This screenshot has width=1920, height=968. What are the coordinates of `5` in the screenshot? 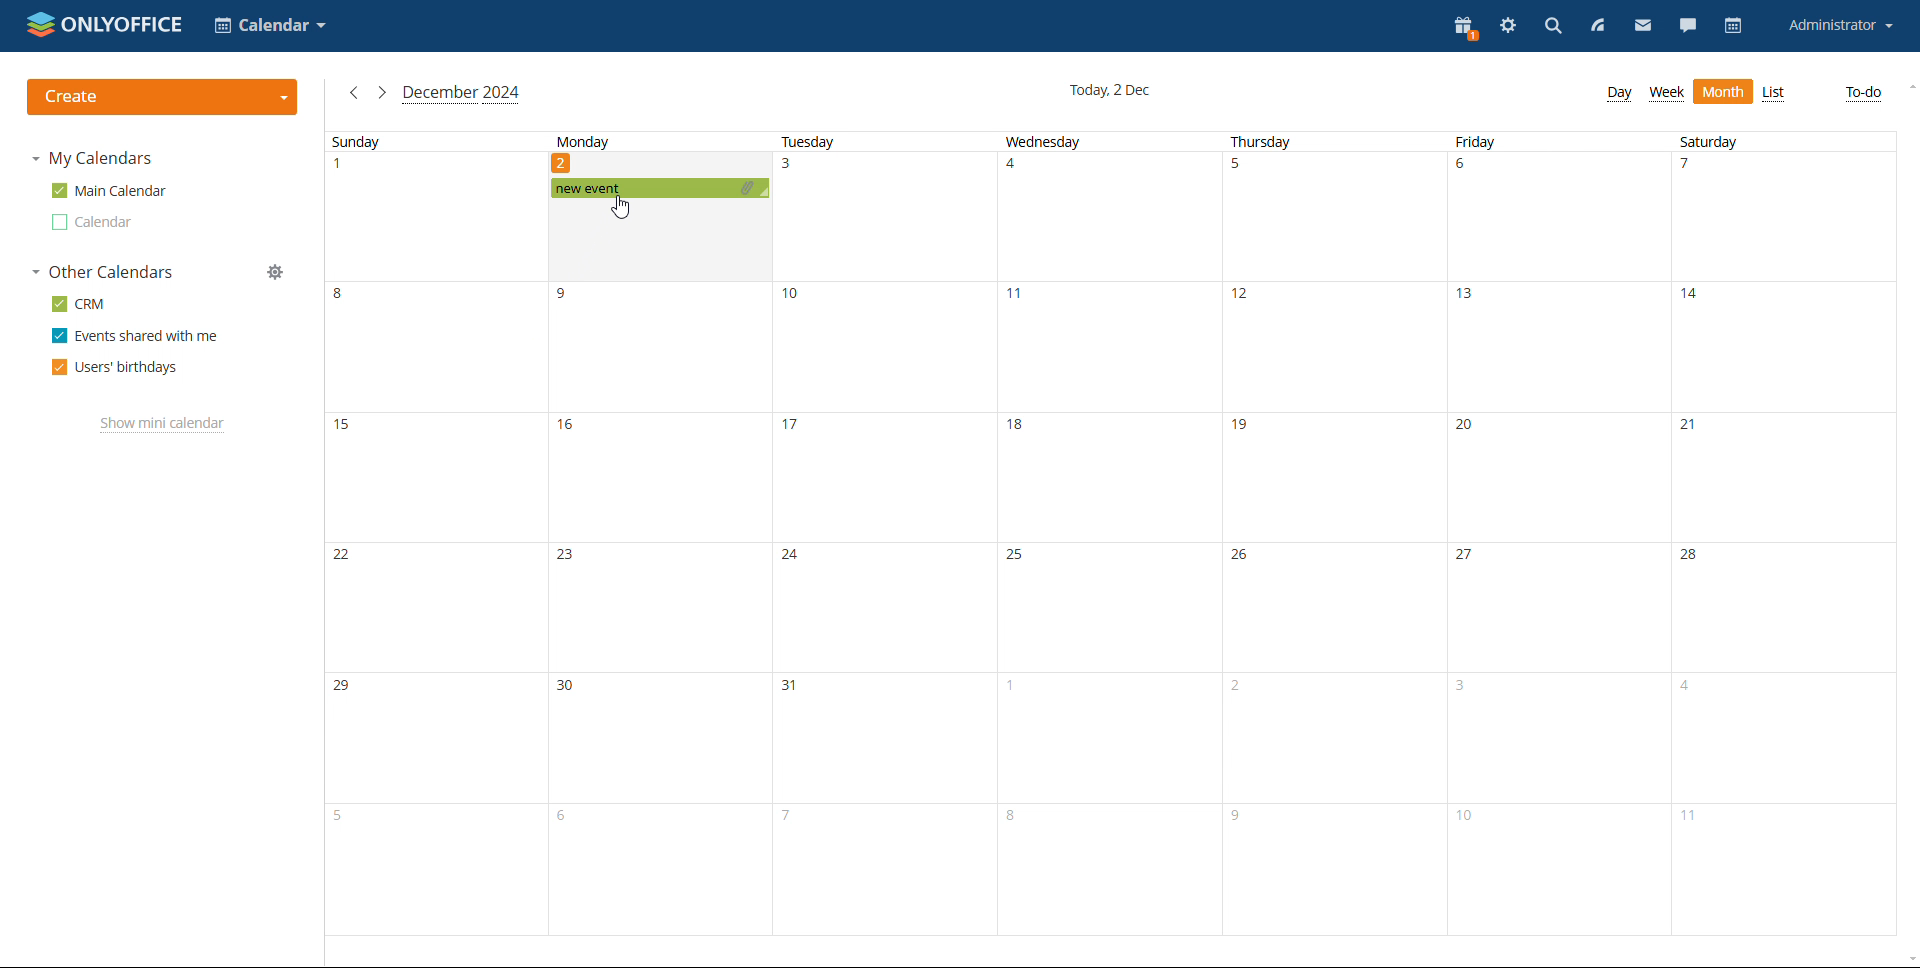 It's located at (1239, 169).